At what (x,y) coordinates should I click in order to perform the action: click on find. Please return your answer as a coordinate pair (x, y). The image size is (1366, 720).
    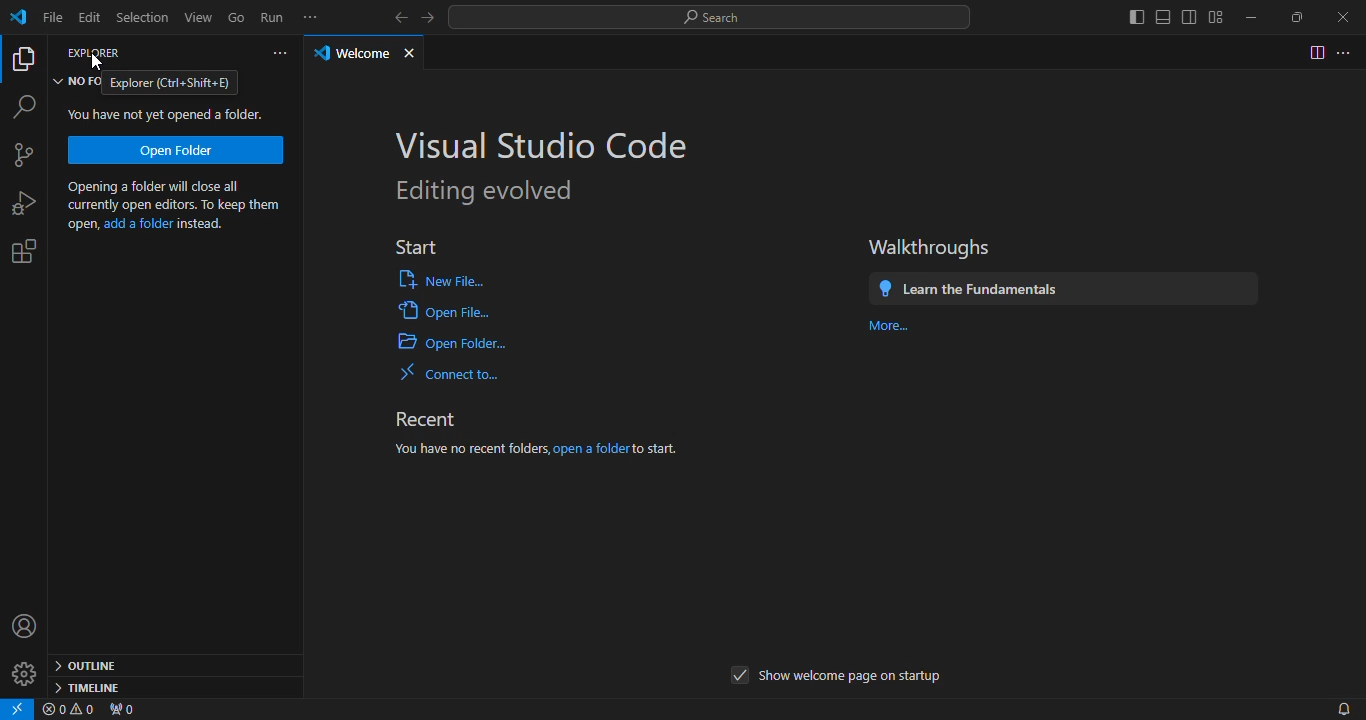
    Looking at the image, I should click on (23, 106).